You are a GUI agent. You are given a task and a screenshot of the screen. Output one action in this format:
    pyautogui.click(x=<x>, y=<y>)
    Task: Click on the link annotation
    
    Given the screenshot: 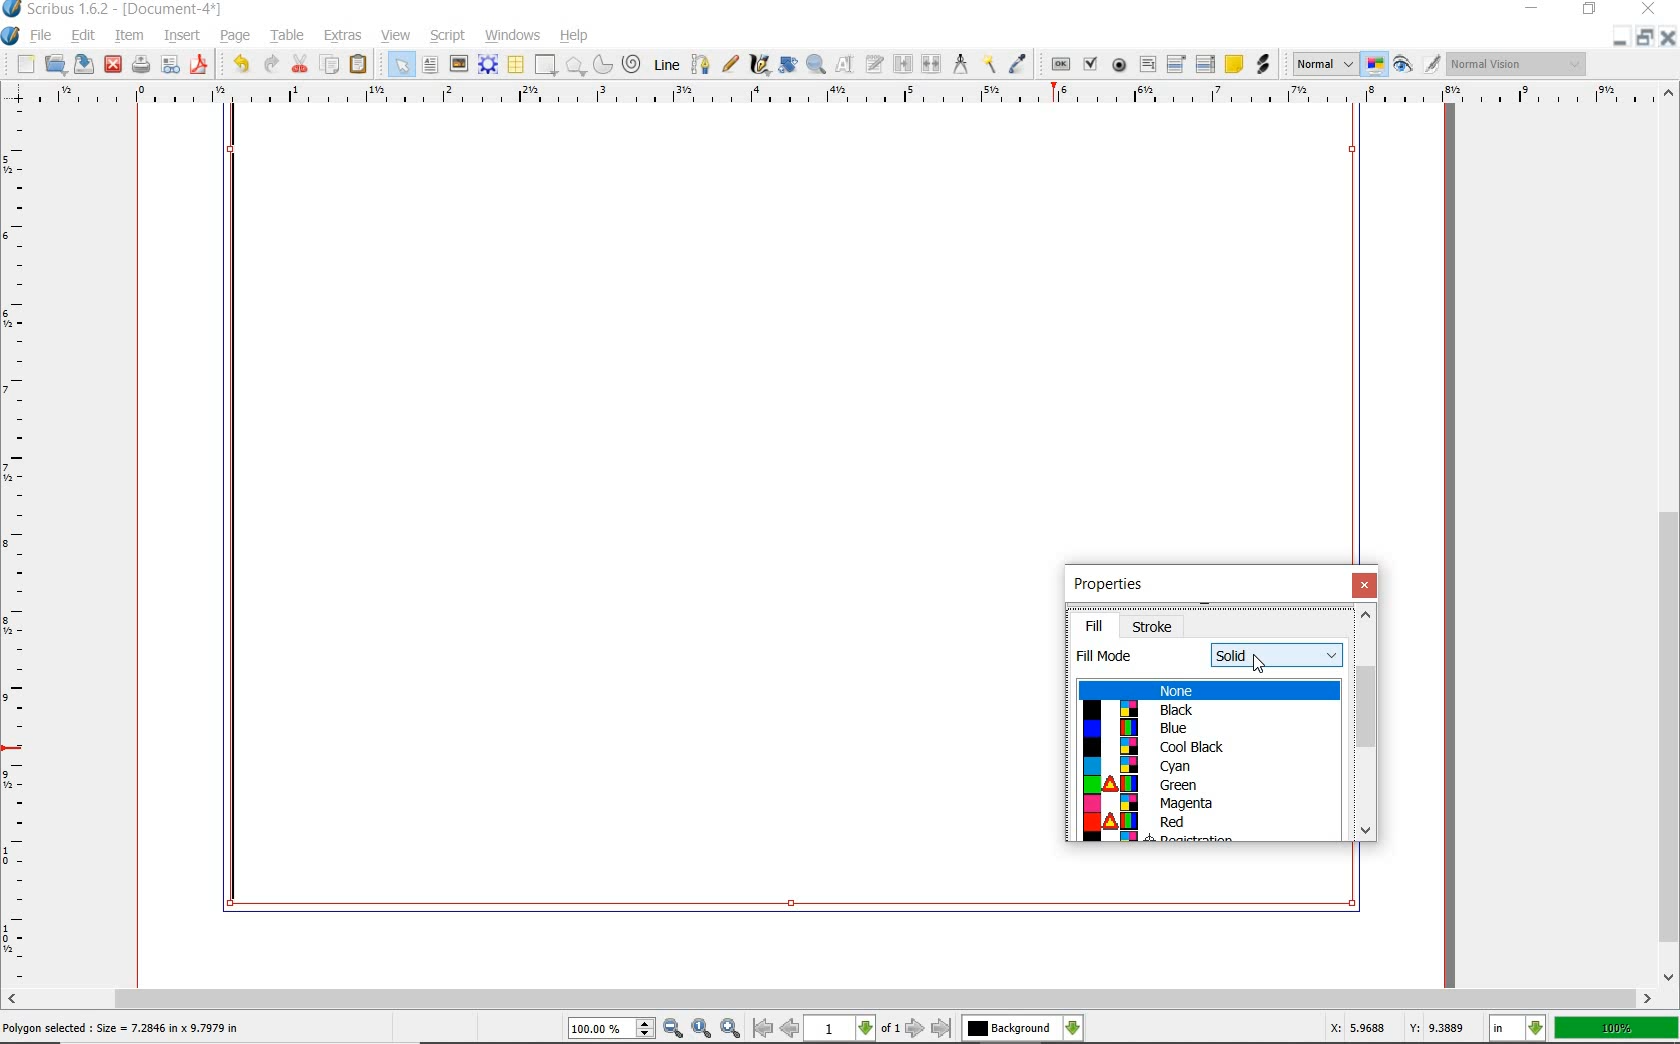 What is the action you would take?
    pyautogui.click(x=1261, y=66)
    